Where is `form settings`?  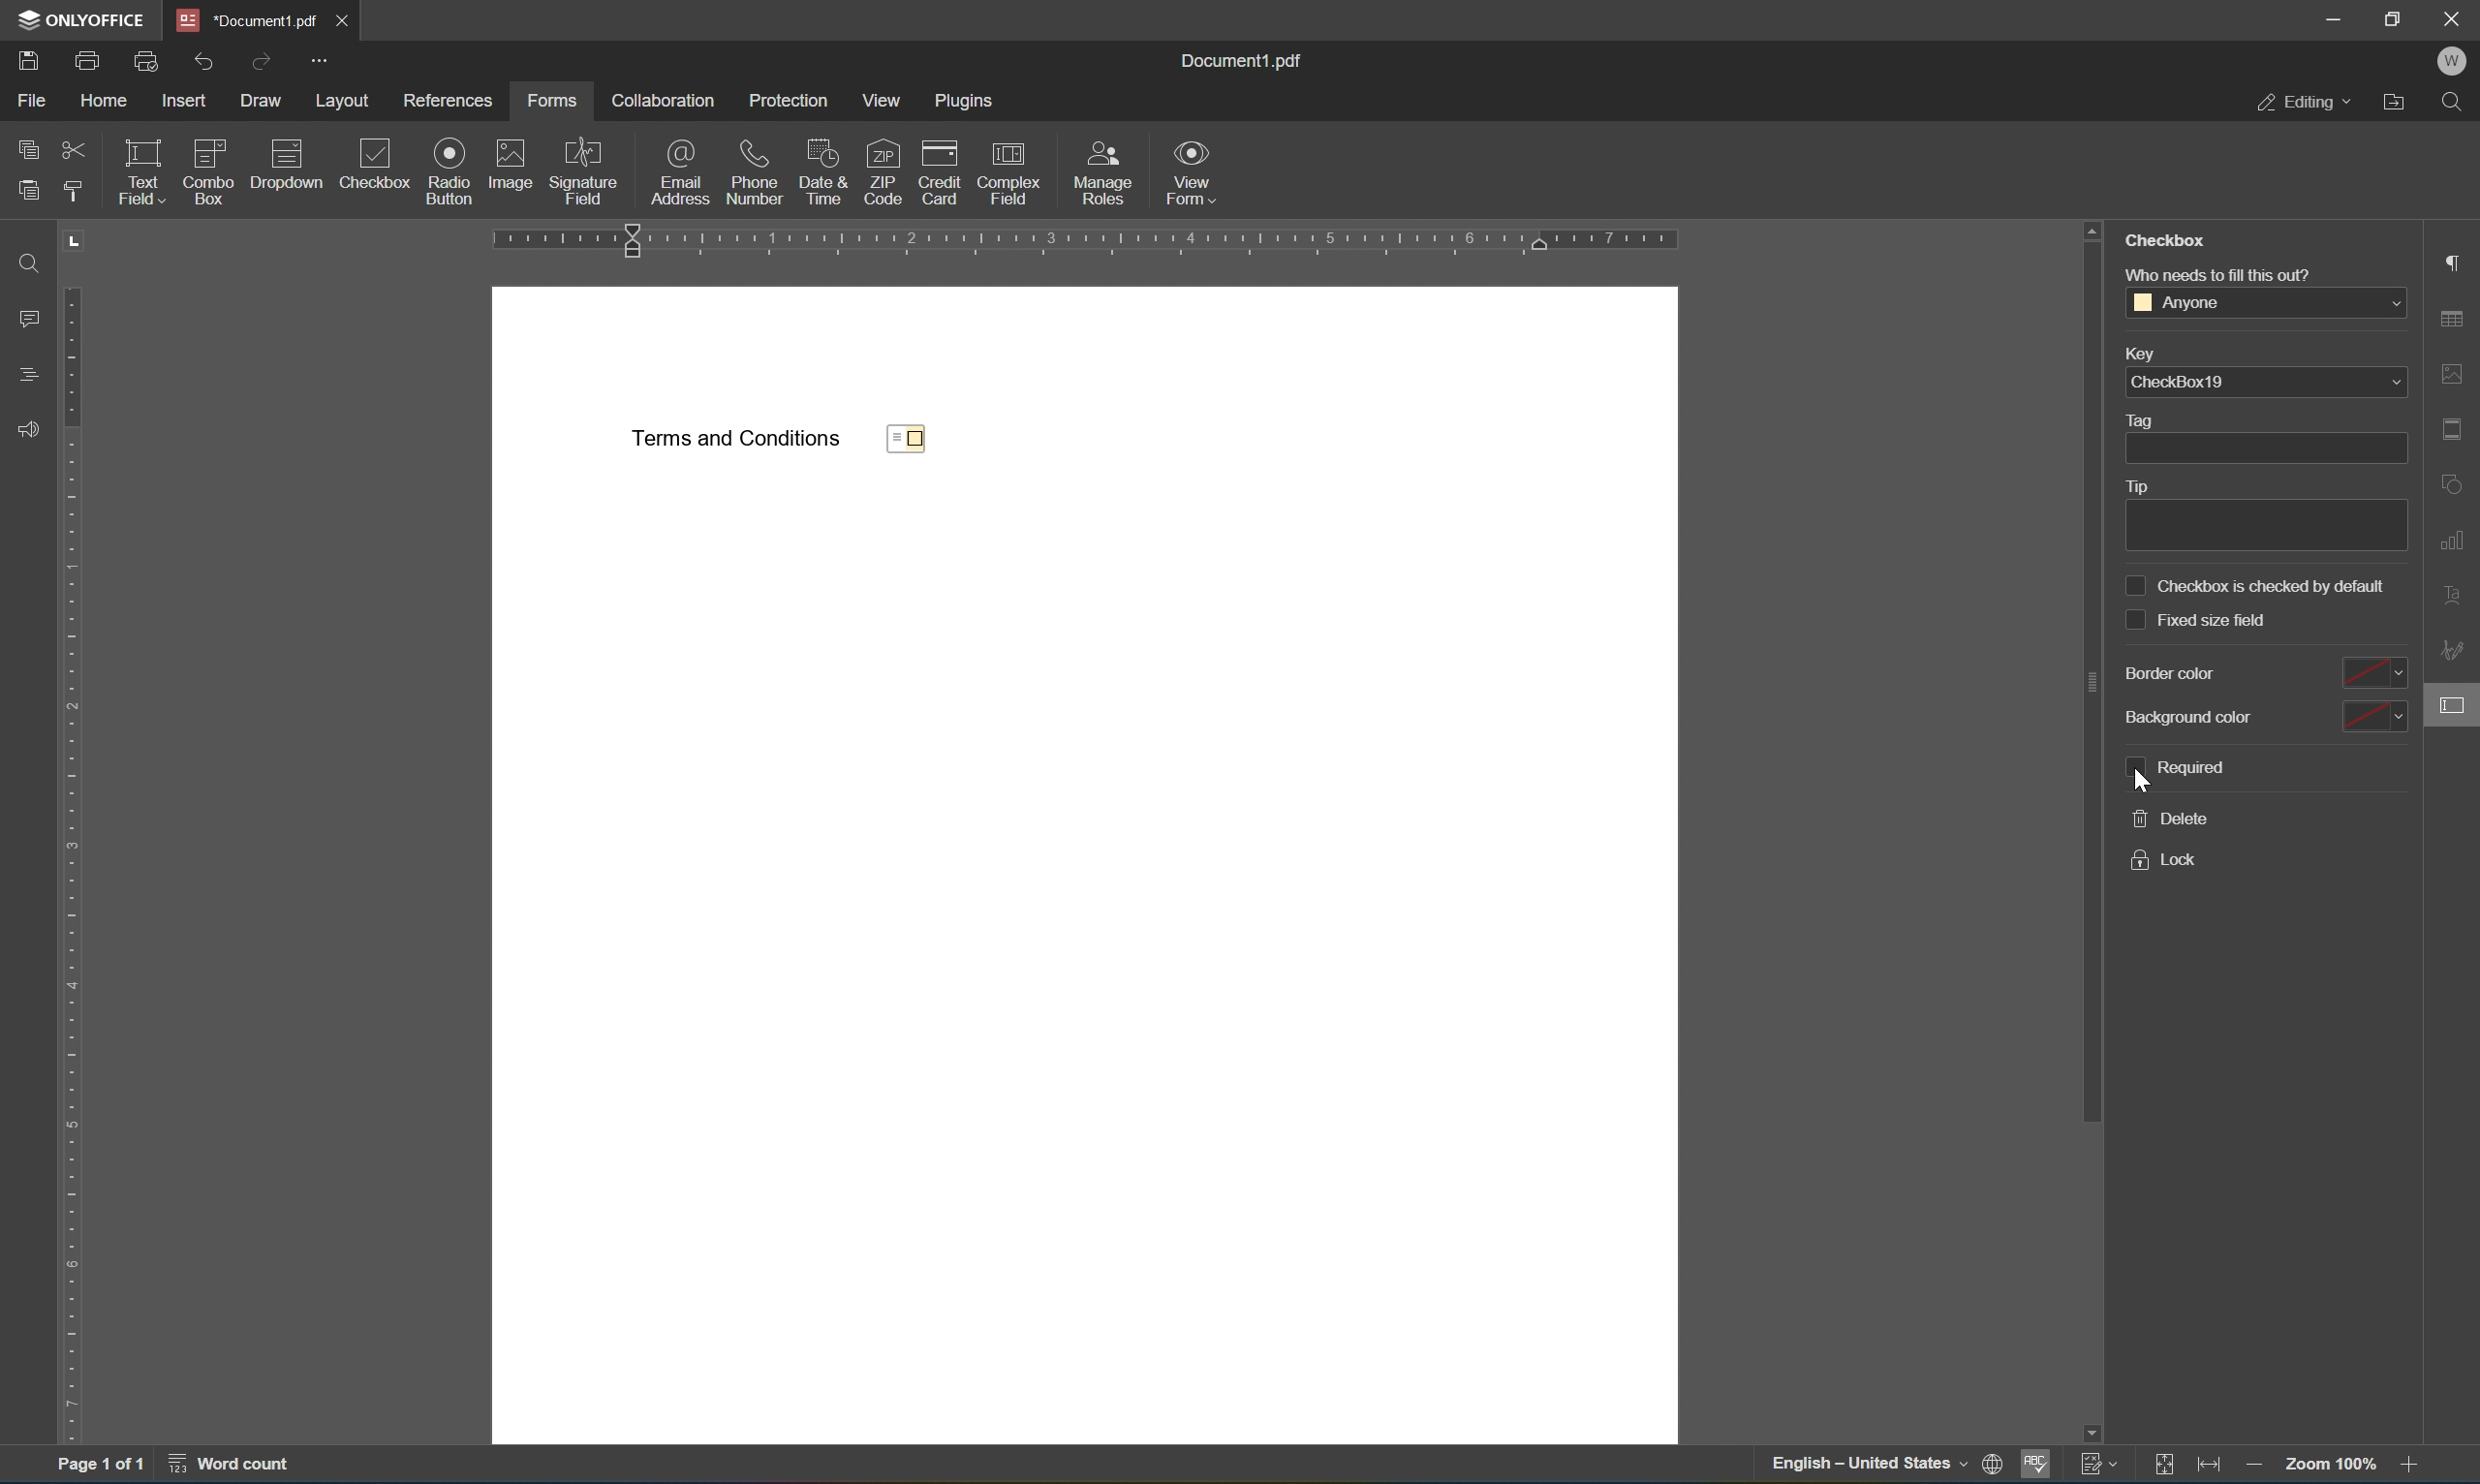
form settings is located at coordinates (2452, 711).